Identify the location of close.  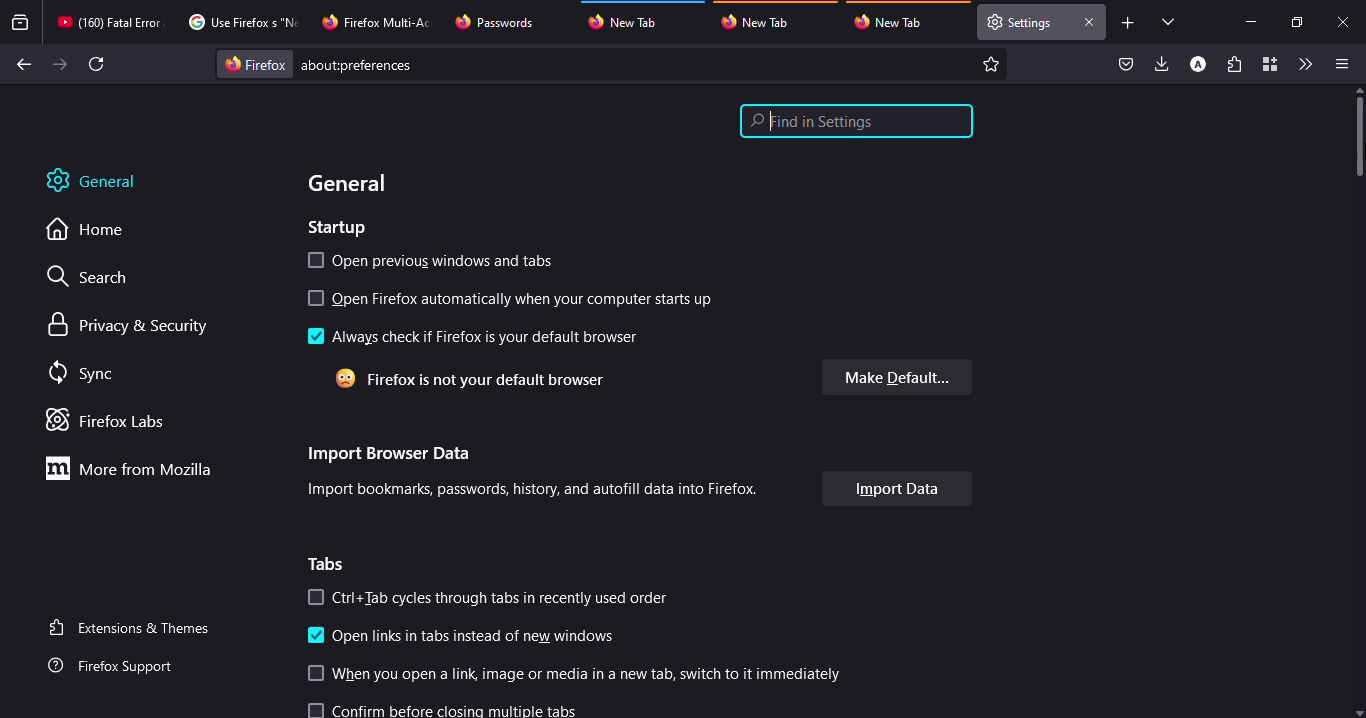
(1345, 23).